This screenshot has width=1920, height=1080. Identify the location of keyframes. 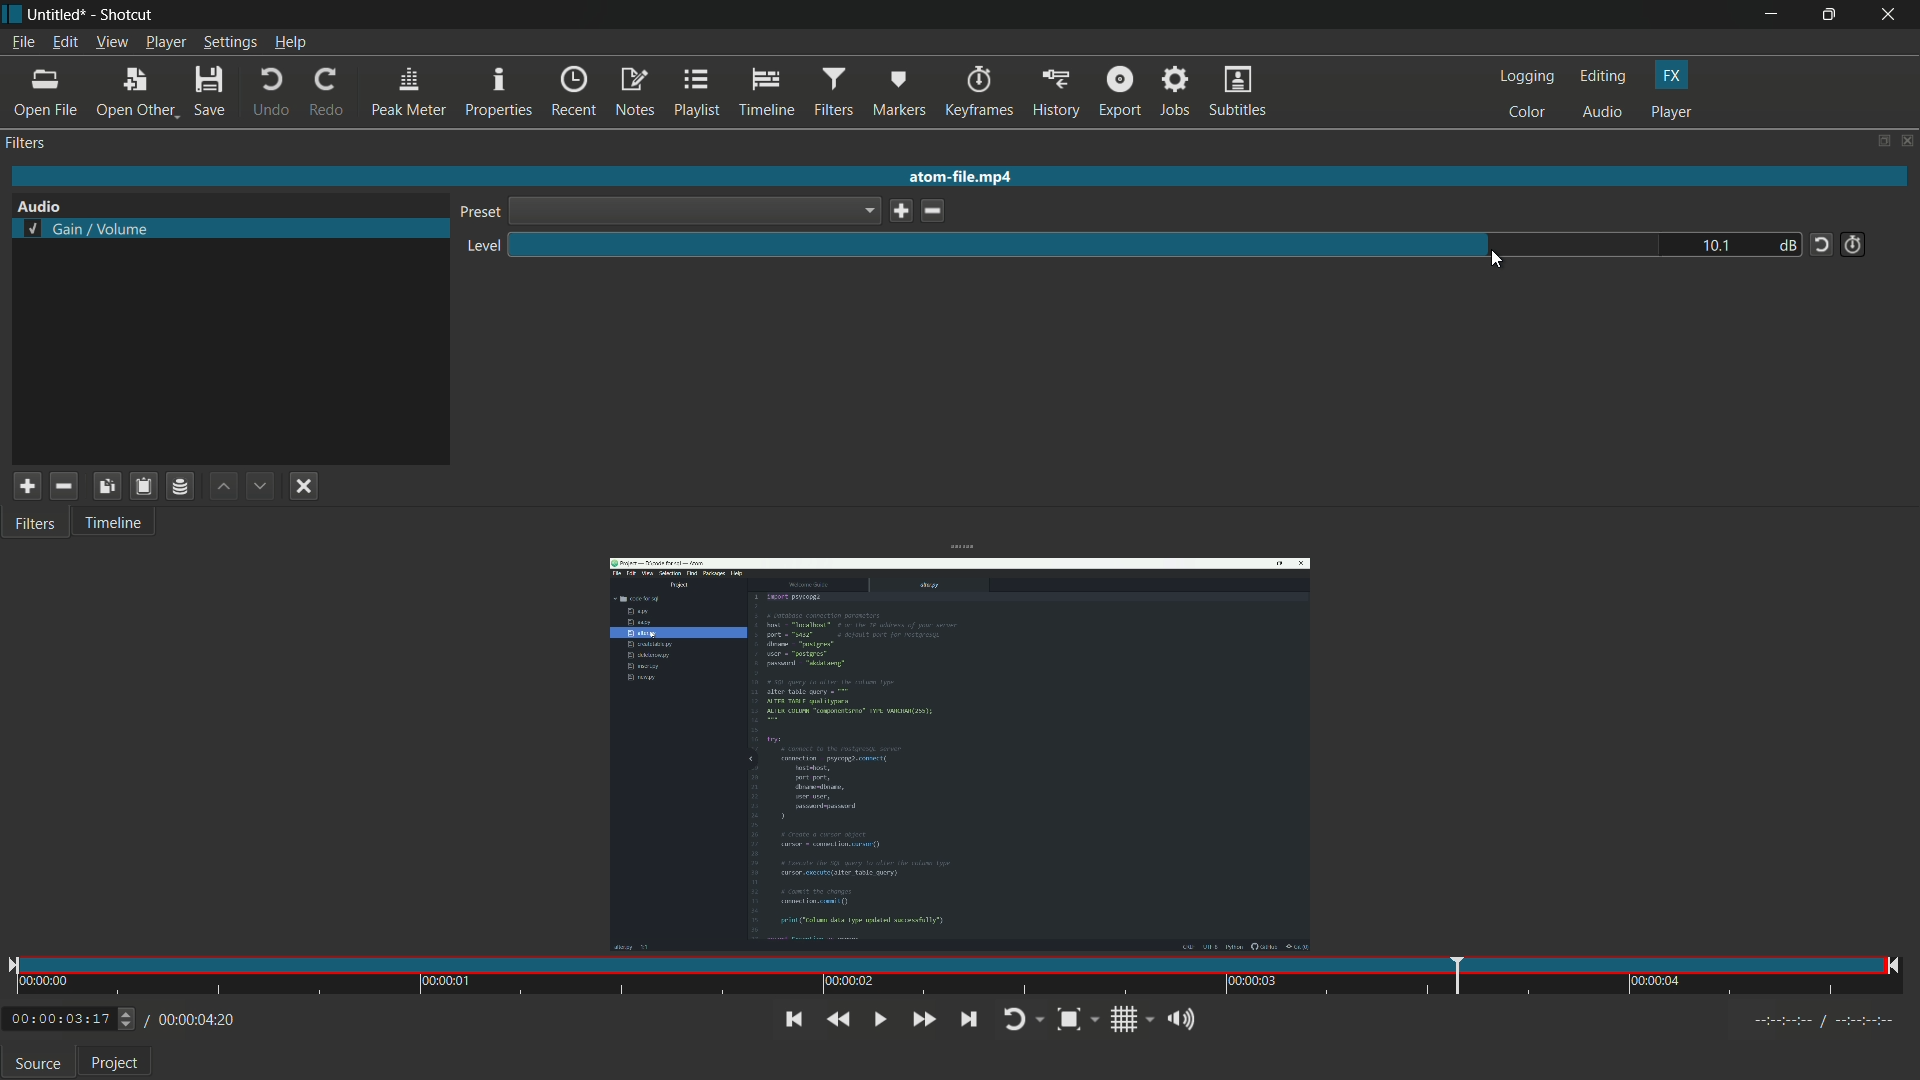
(977, 92).